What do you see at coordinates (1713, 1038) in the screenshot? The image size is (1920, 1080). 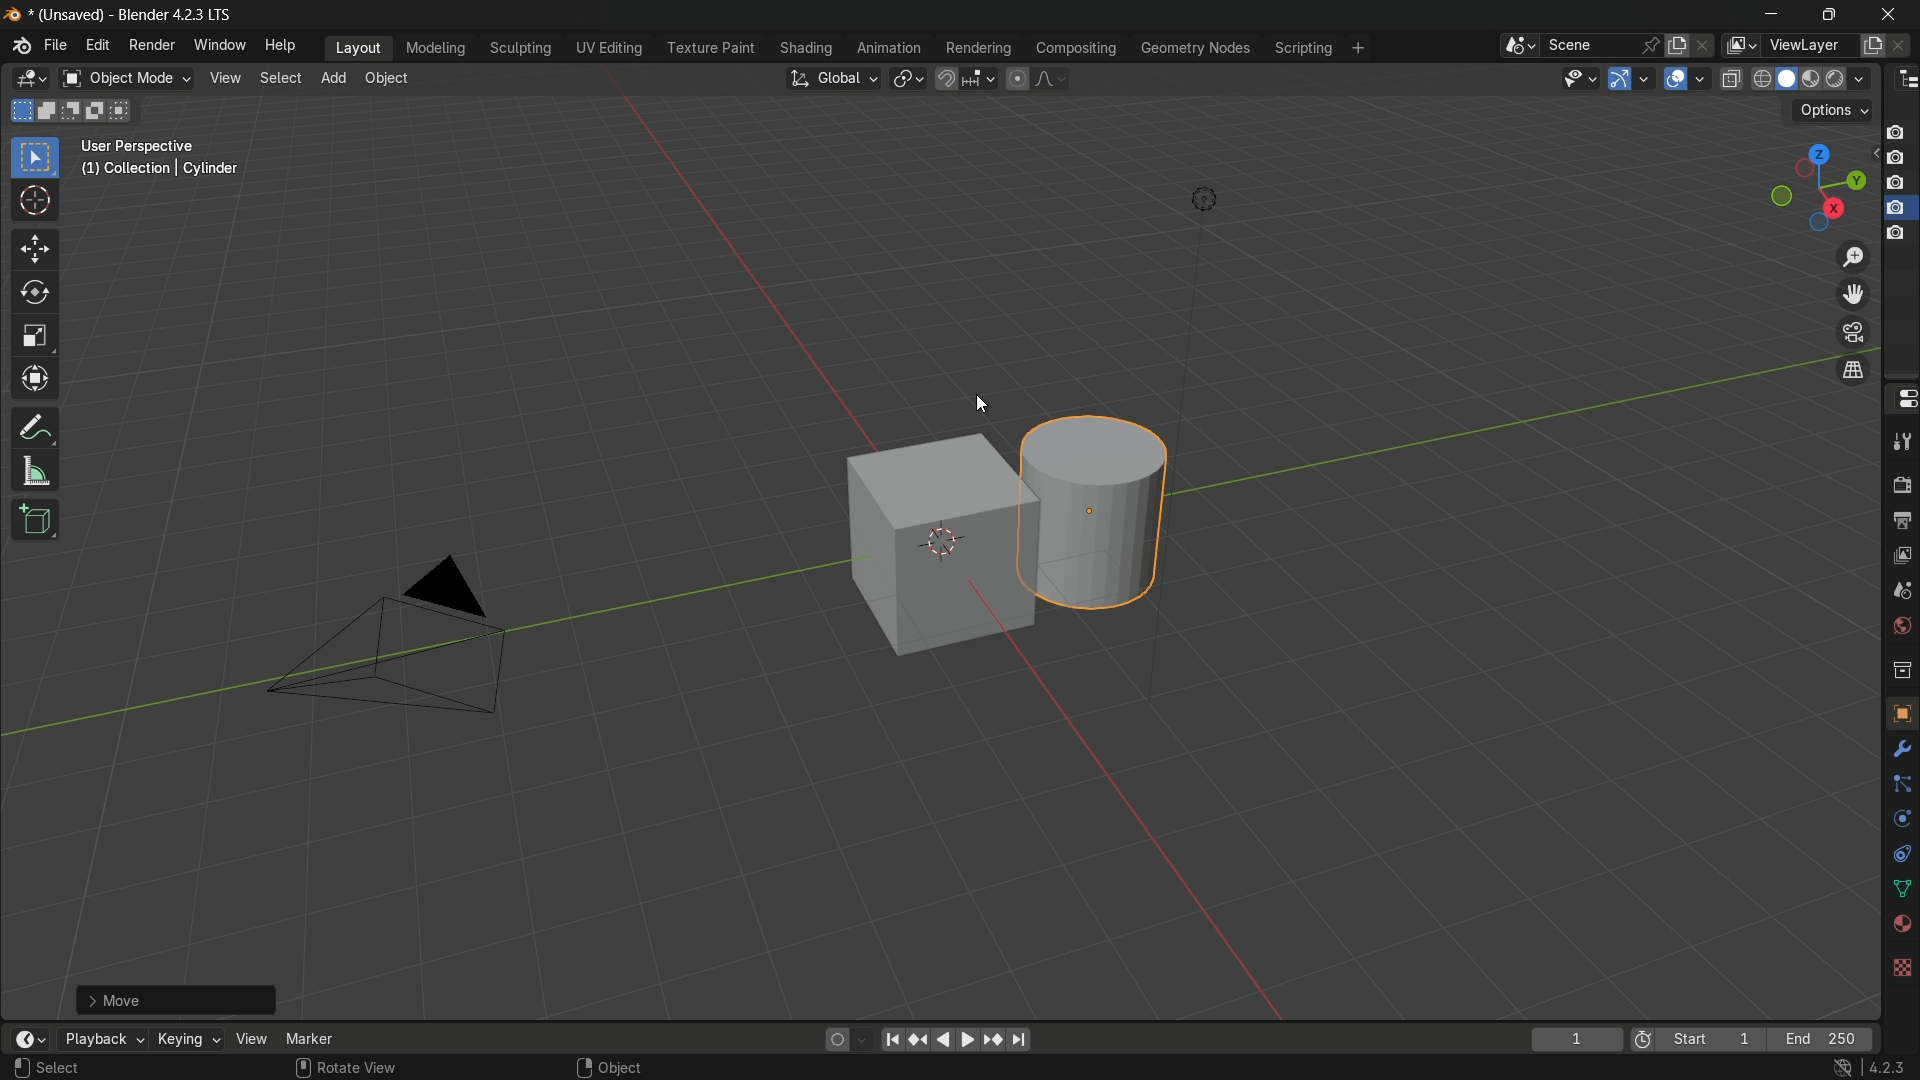 I see `start` at bounding box center [1713, 1038].